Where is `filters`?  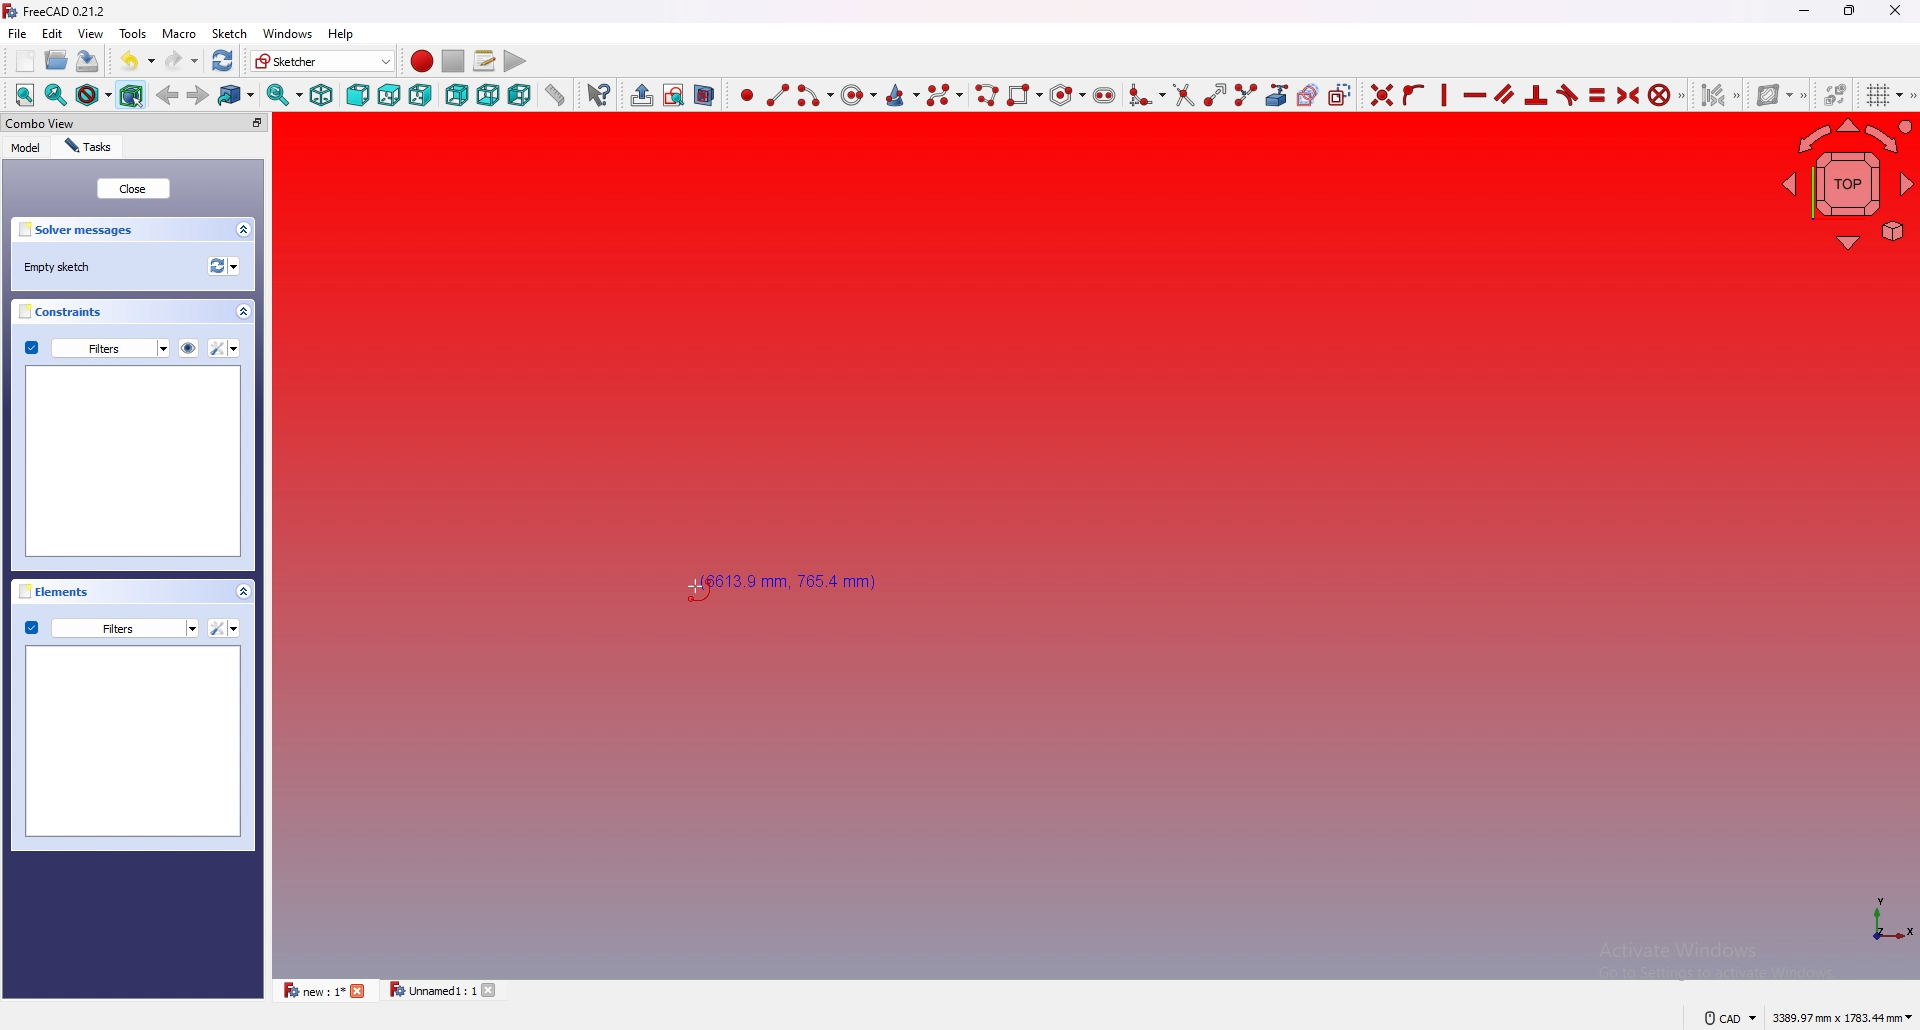 filters is located at coordinates (111, 627).